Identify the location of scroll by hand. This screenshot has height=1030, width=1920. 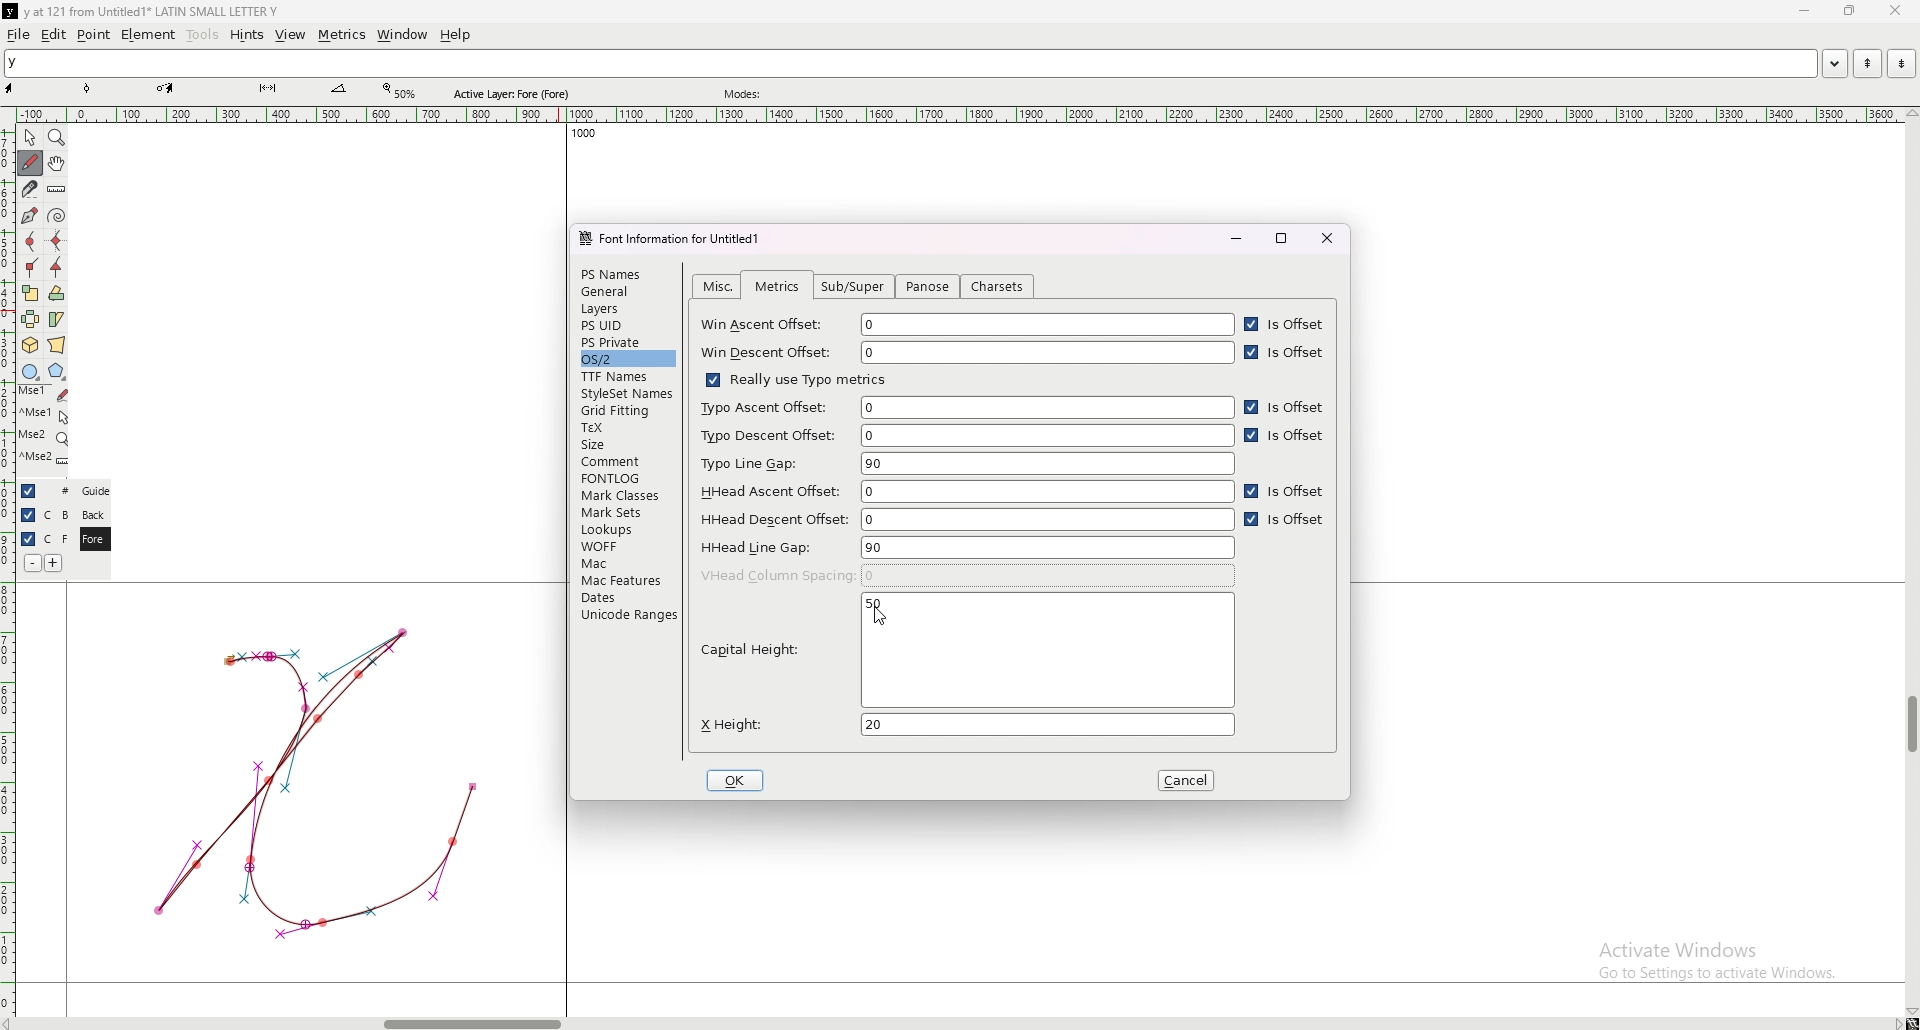
(57, 164).